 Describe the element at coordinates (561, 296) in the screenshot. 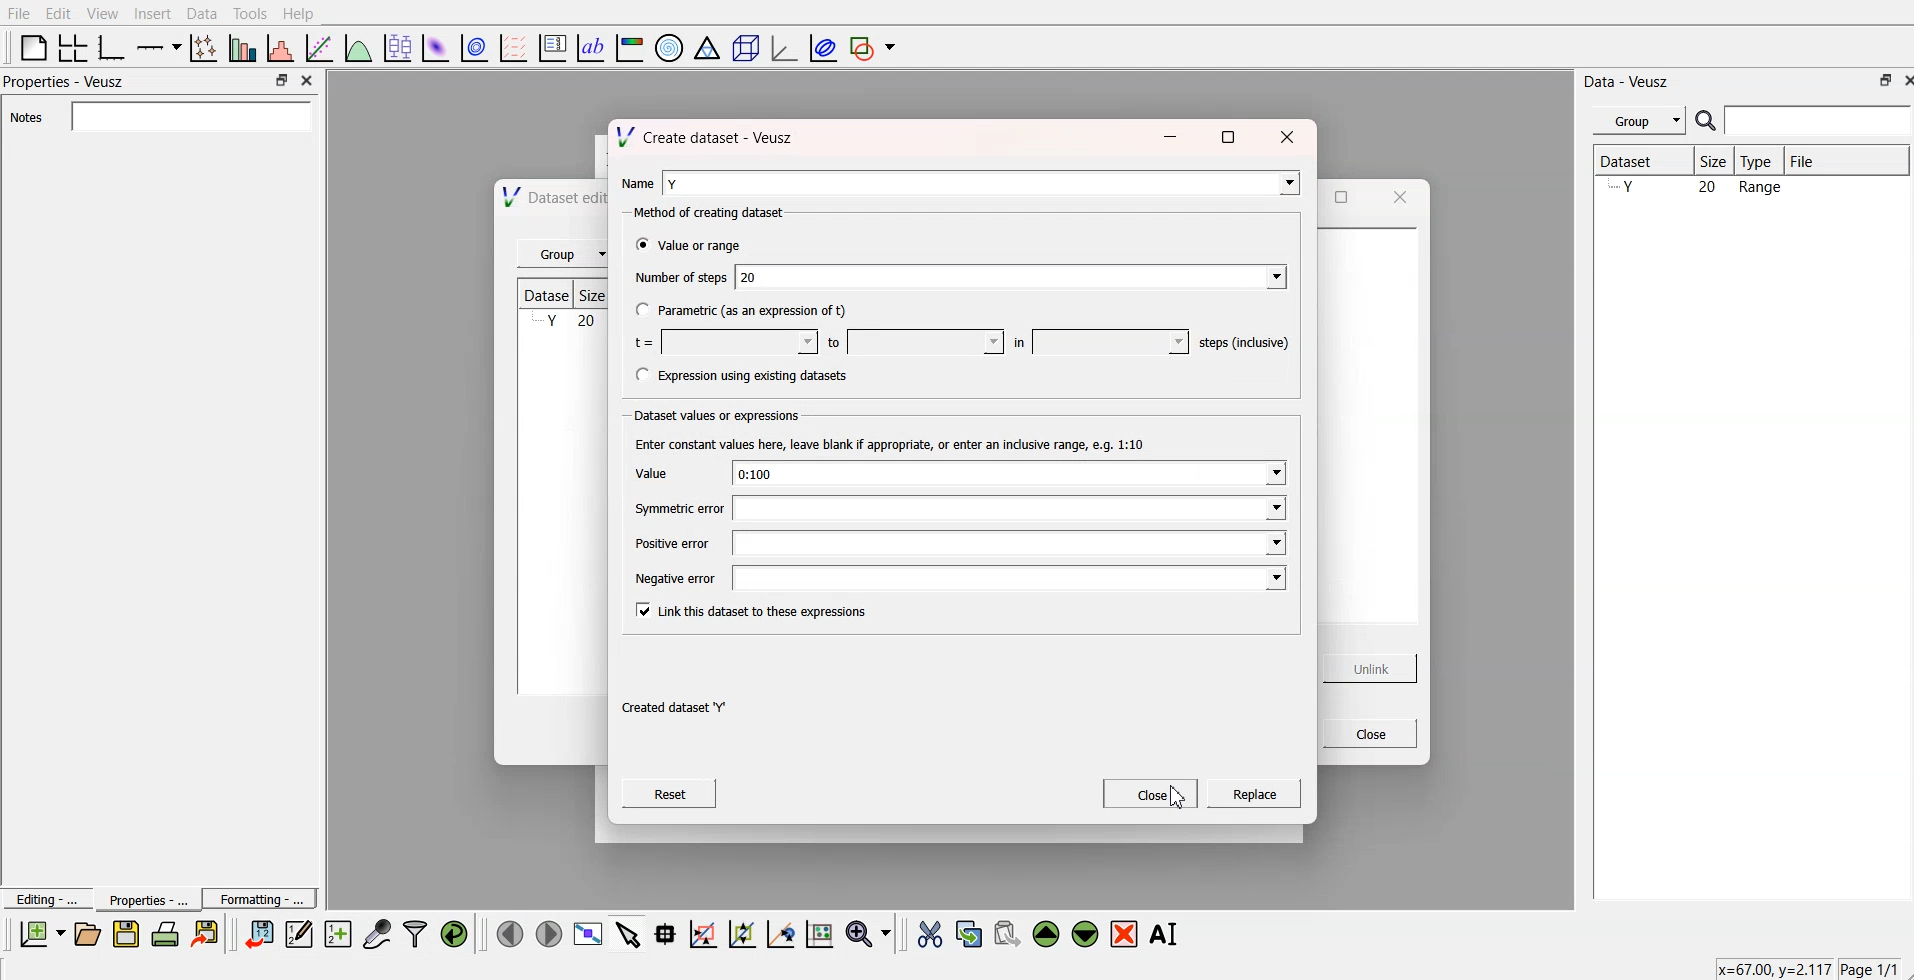

I see `Dataset | Siz` at that location.